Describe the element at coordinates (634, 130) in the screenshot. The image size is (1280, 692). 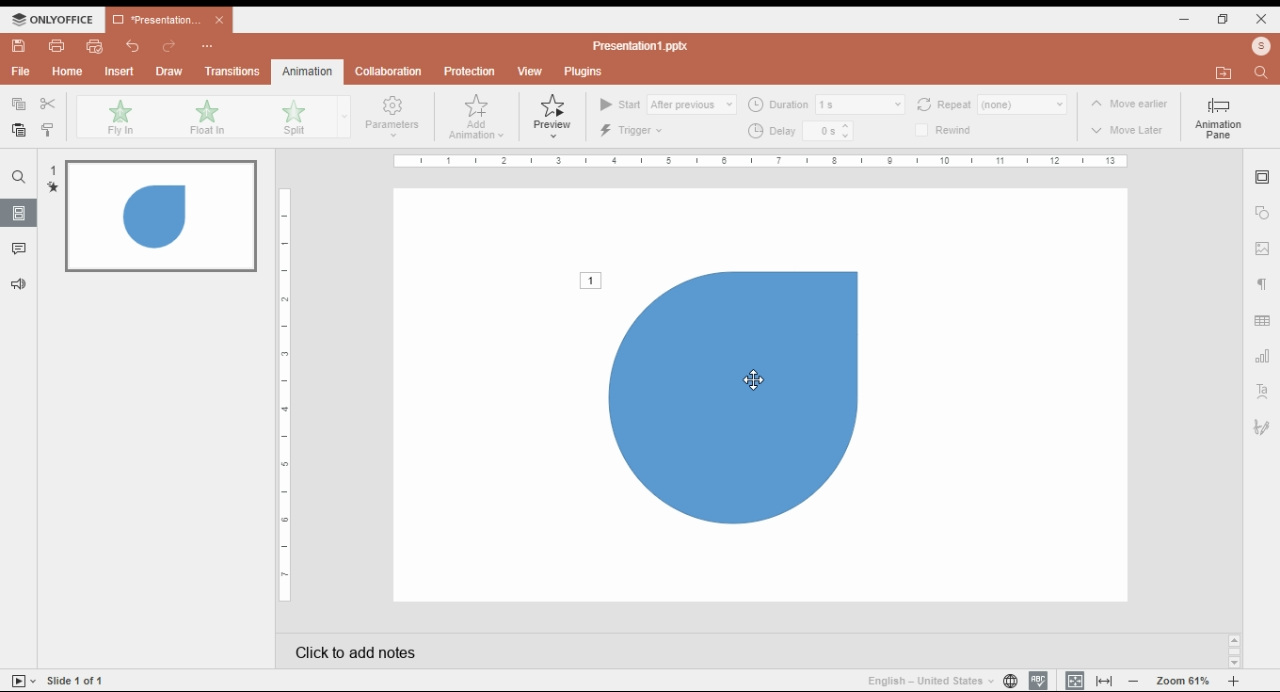
I see `trigger` at that location.